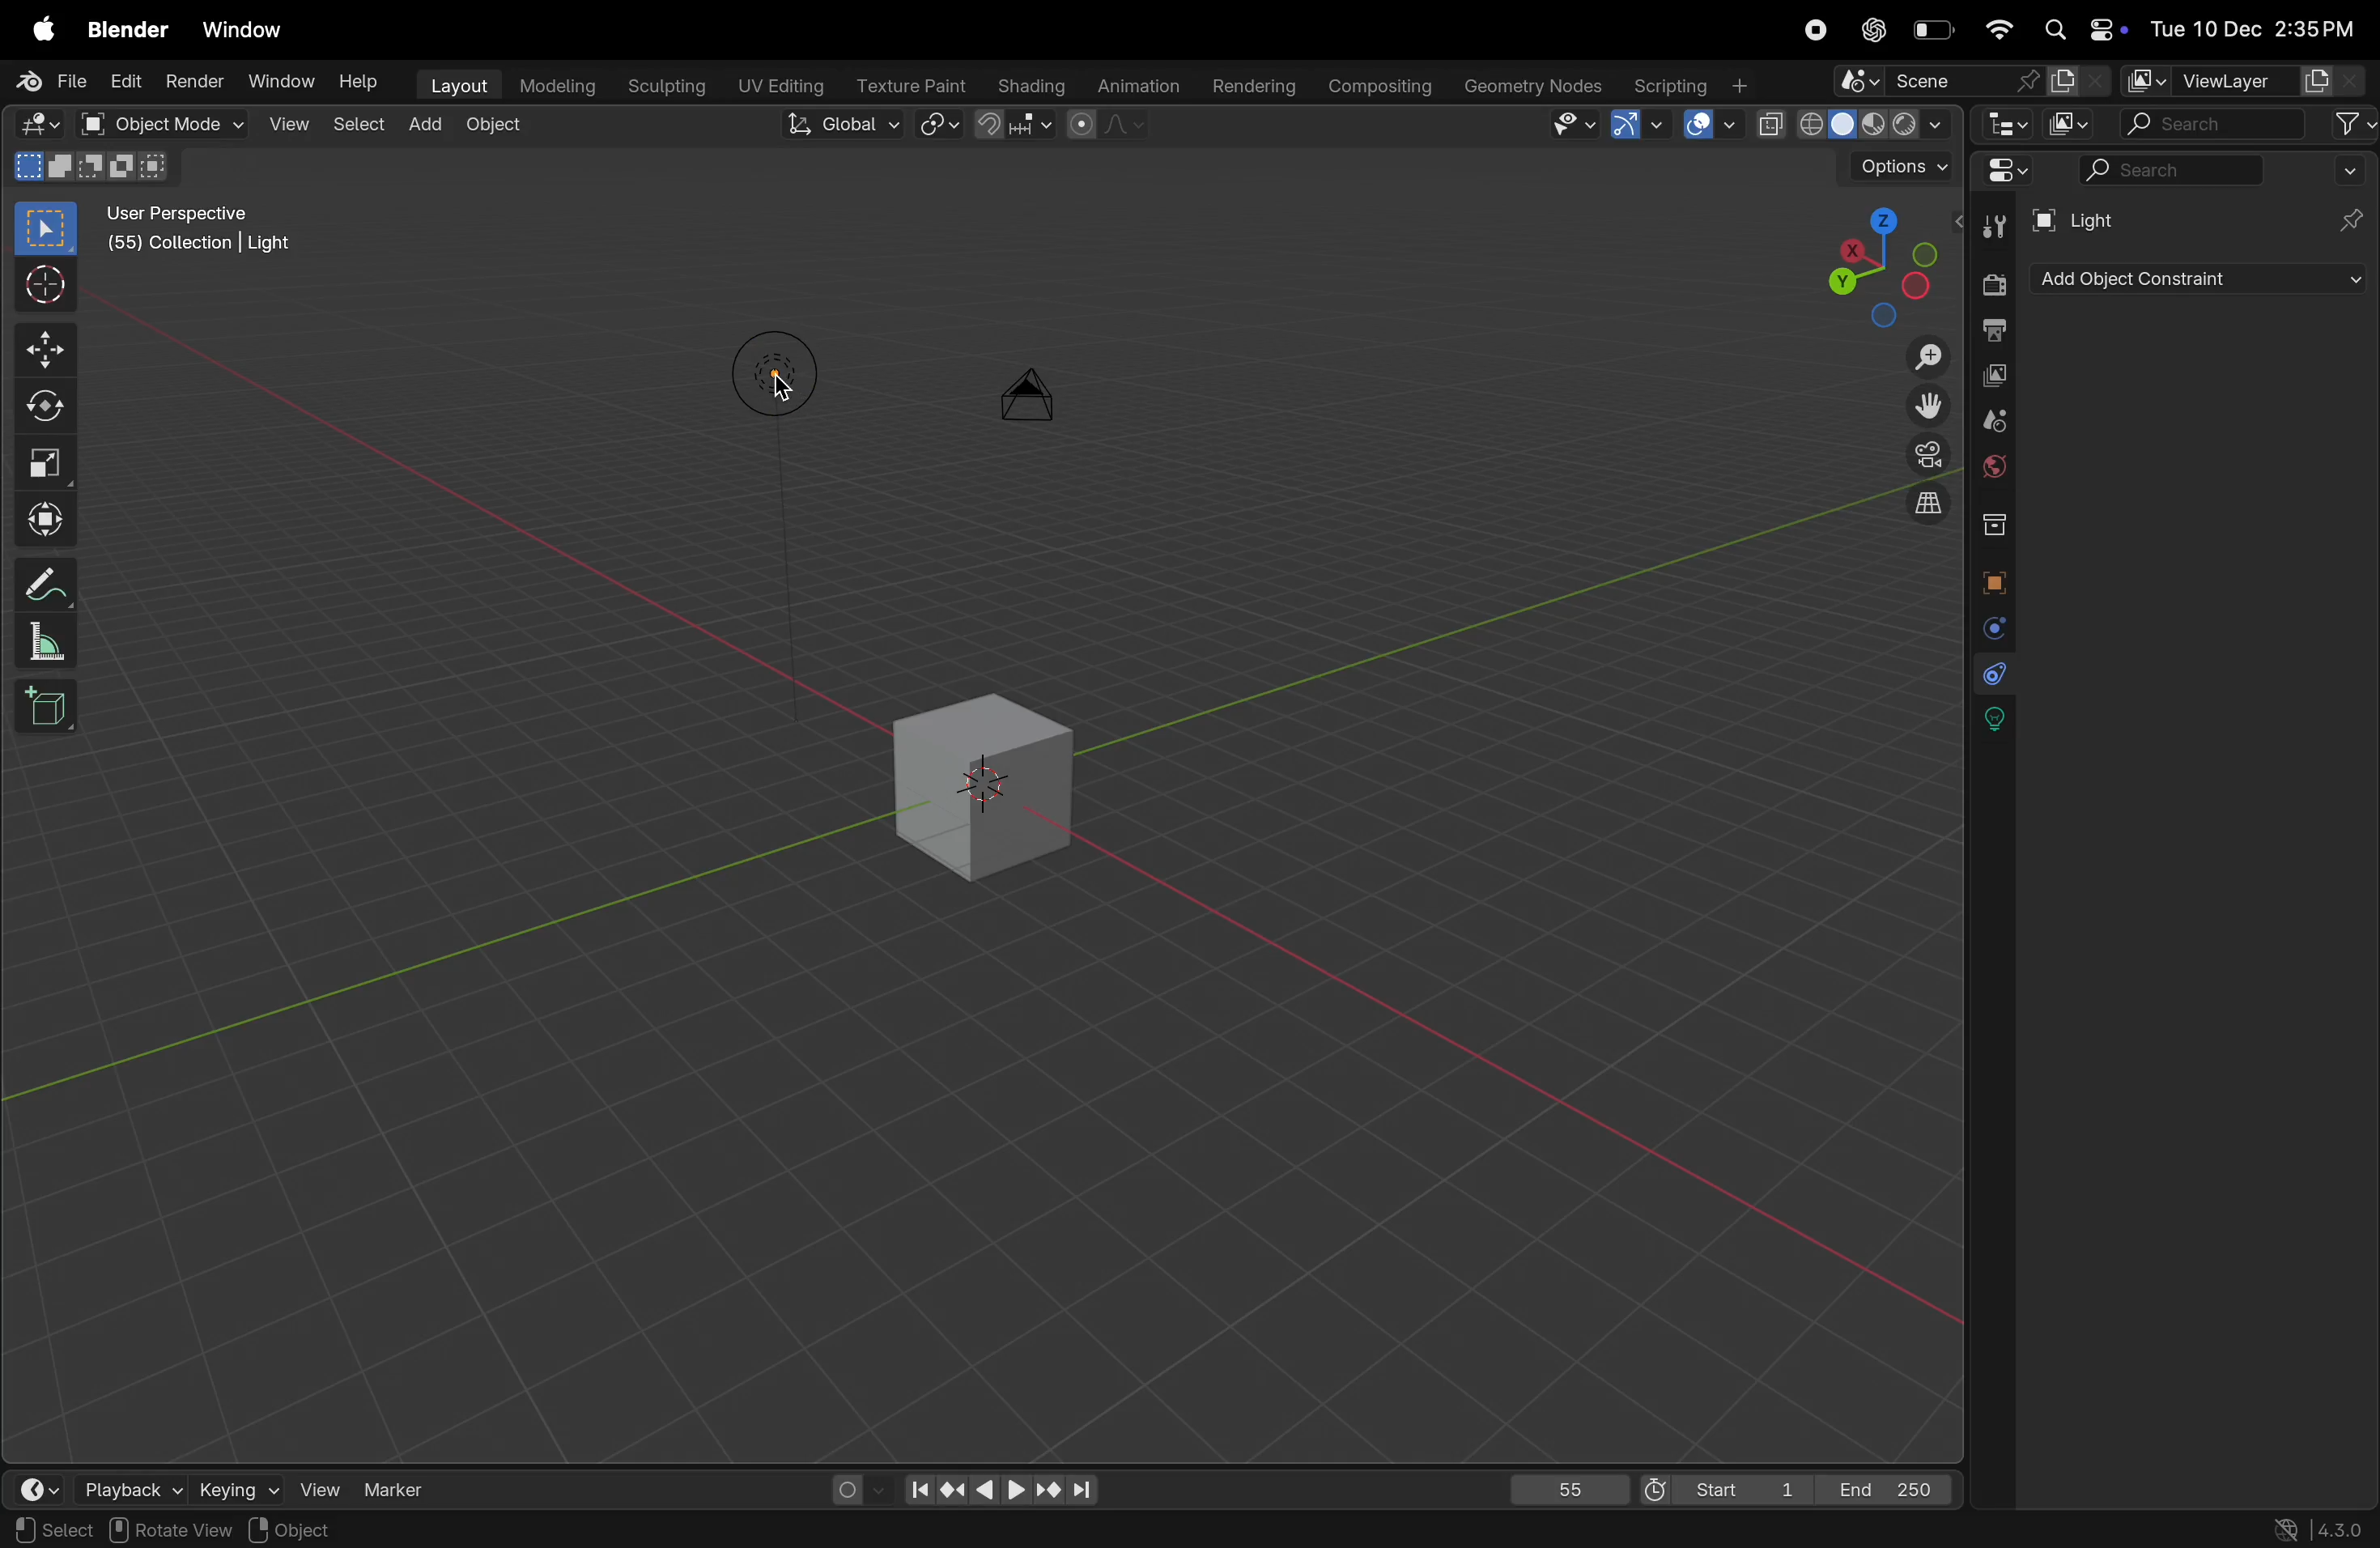 The height and width of the screenshot is (1548, 2380). Describe the element at coordinates (2245, 81) in the screenshot. I see `view layer` at that location.